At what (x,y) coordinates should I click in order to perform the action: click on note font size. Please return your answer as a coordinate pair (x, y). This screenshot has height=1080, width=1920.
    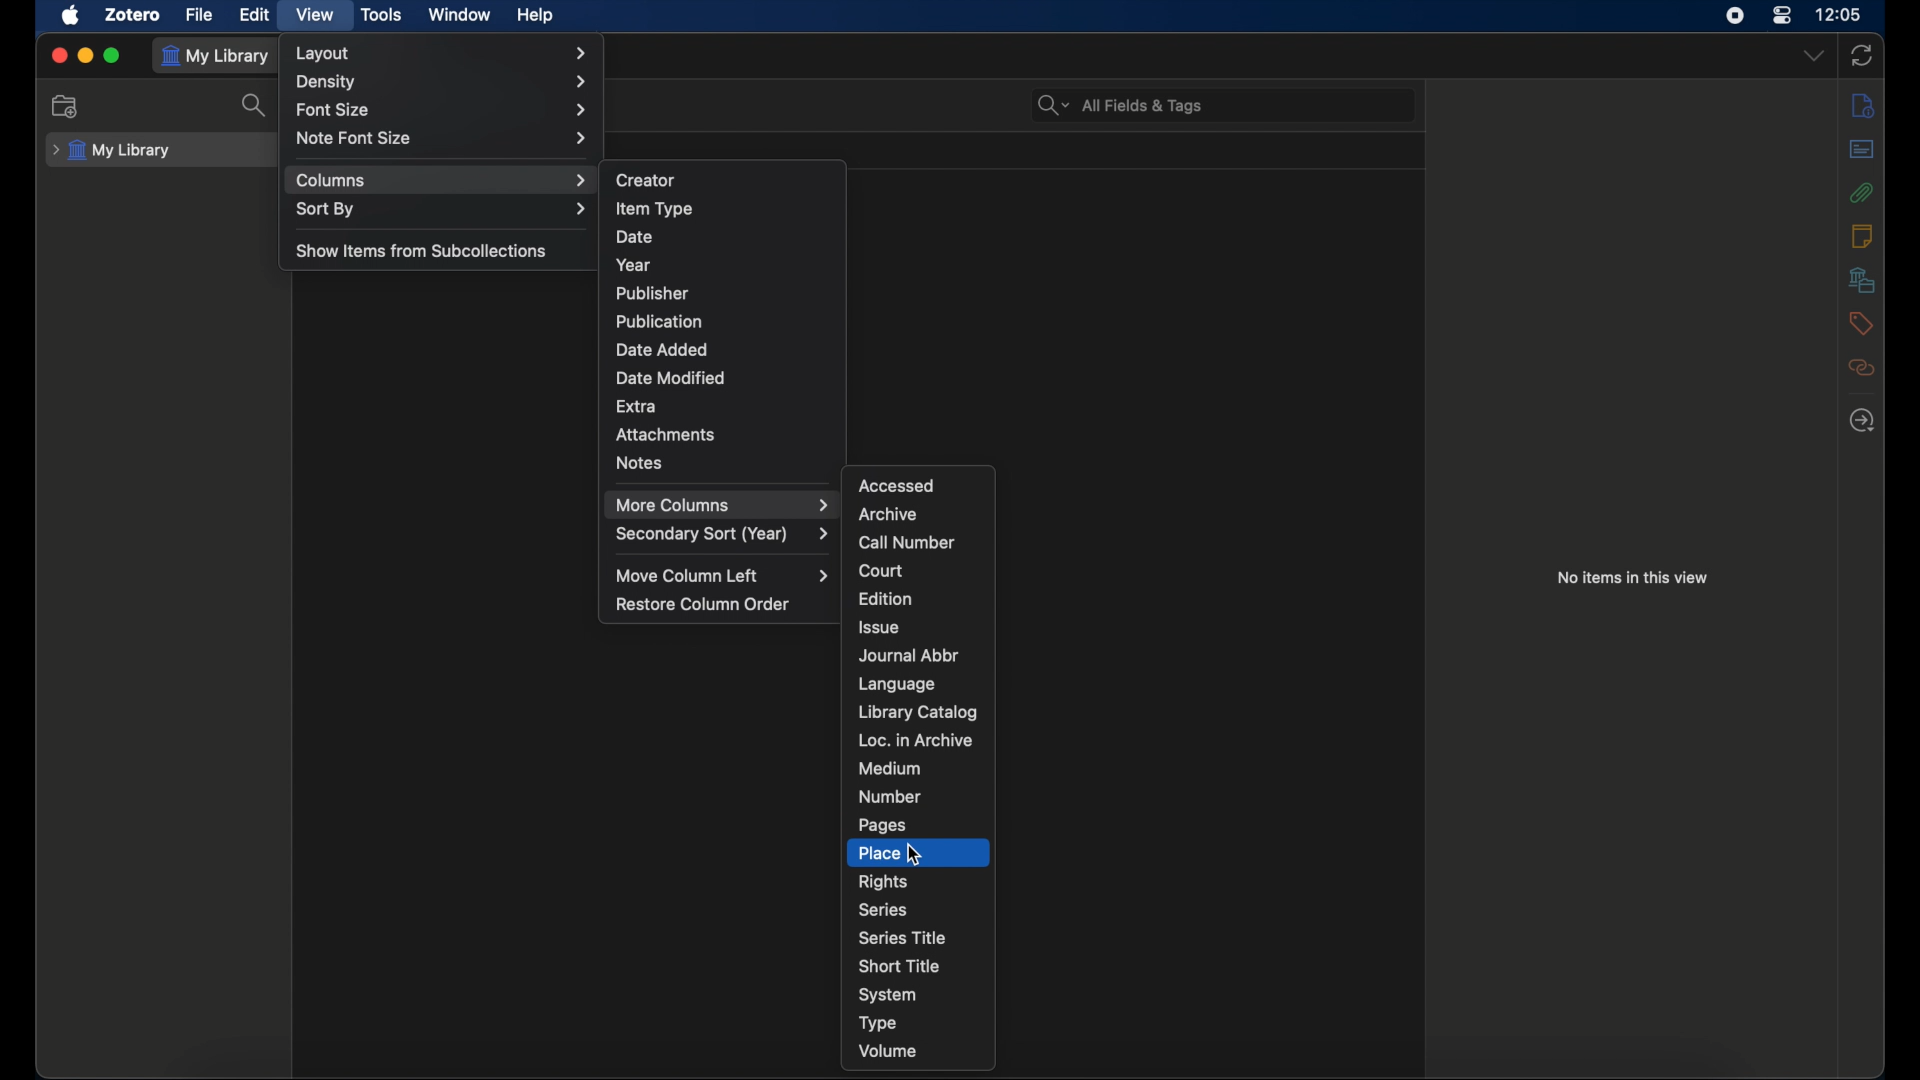
    Looking at the image, I should click on (442, 137).